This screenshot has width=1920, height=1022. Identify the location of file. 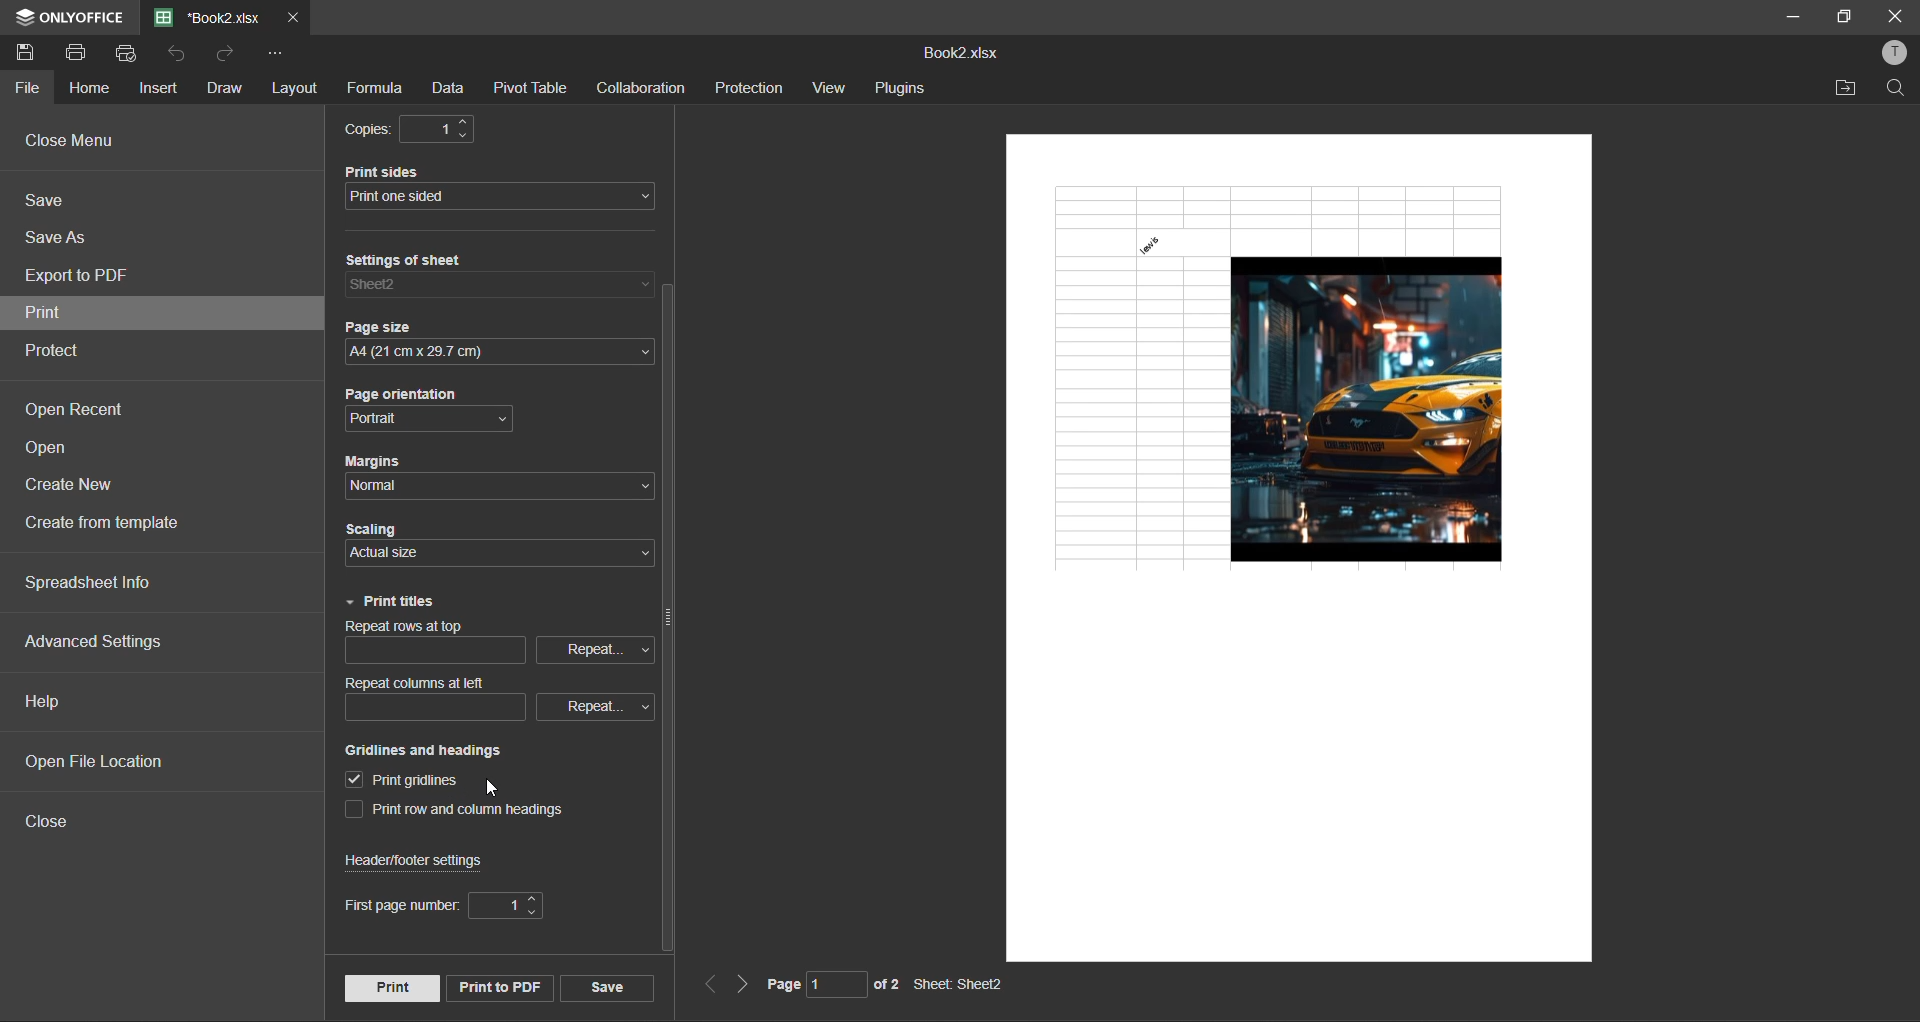
(25, 90).